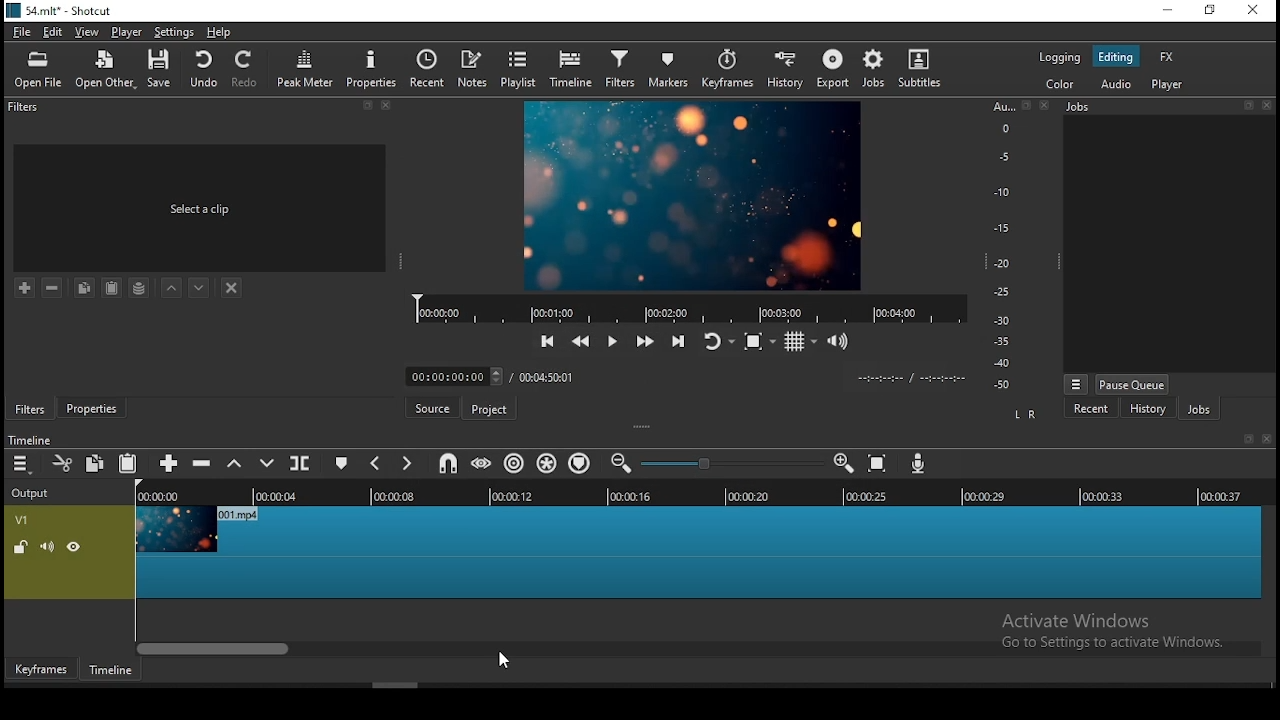 Image resolution: width=1280 pixels, height=720 pixels. Describe the element at coordinates (432, 409) in the screenshot. I see `source` at that location.